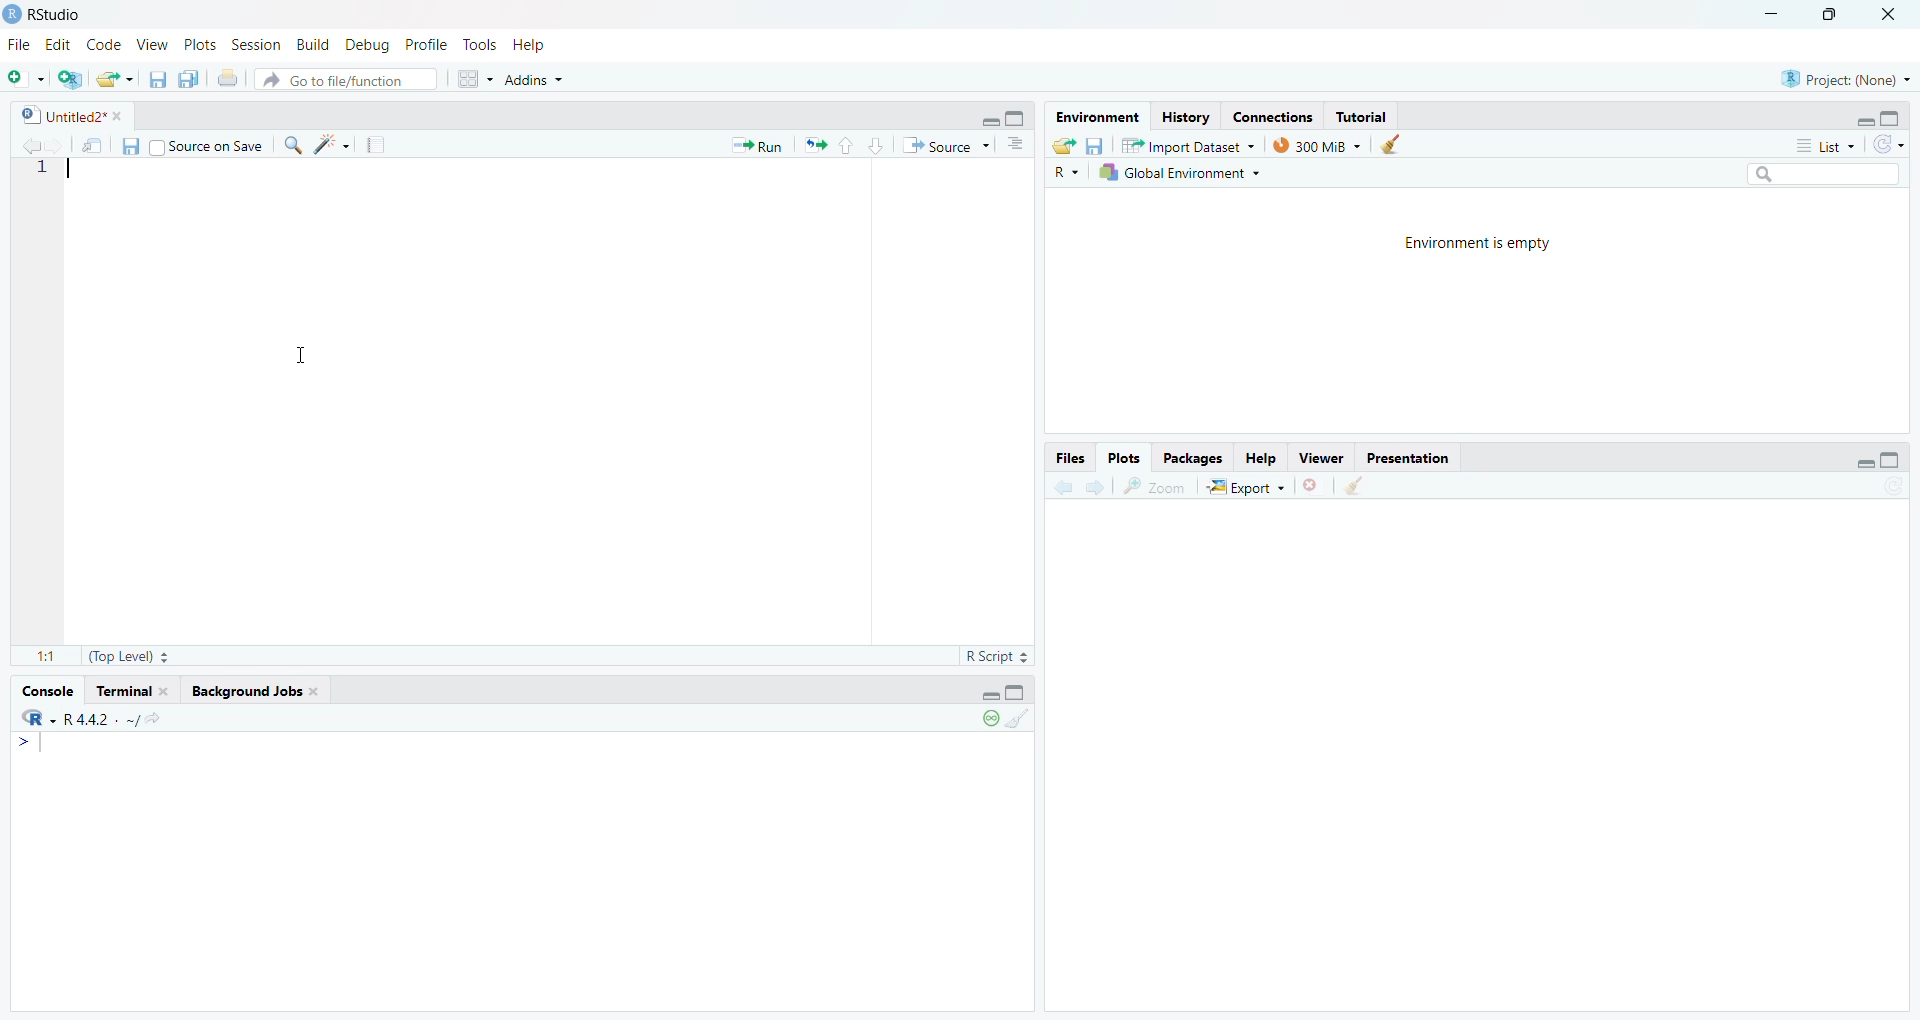 The width and height of the screenshot is (1920, 1020). Describe the element at coordinates (1274, 113) in the screenshot. I see `Eades` at that location.